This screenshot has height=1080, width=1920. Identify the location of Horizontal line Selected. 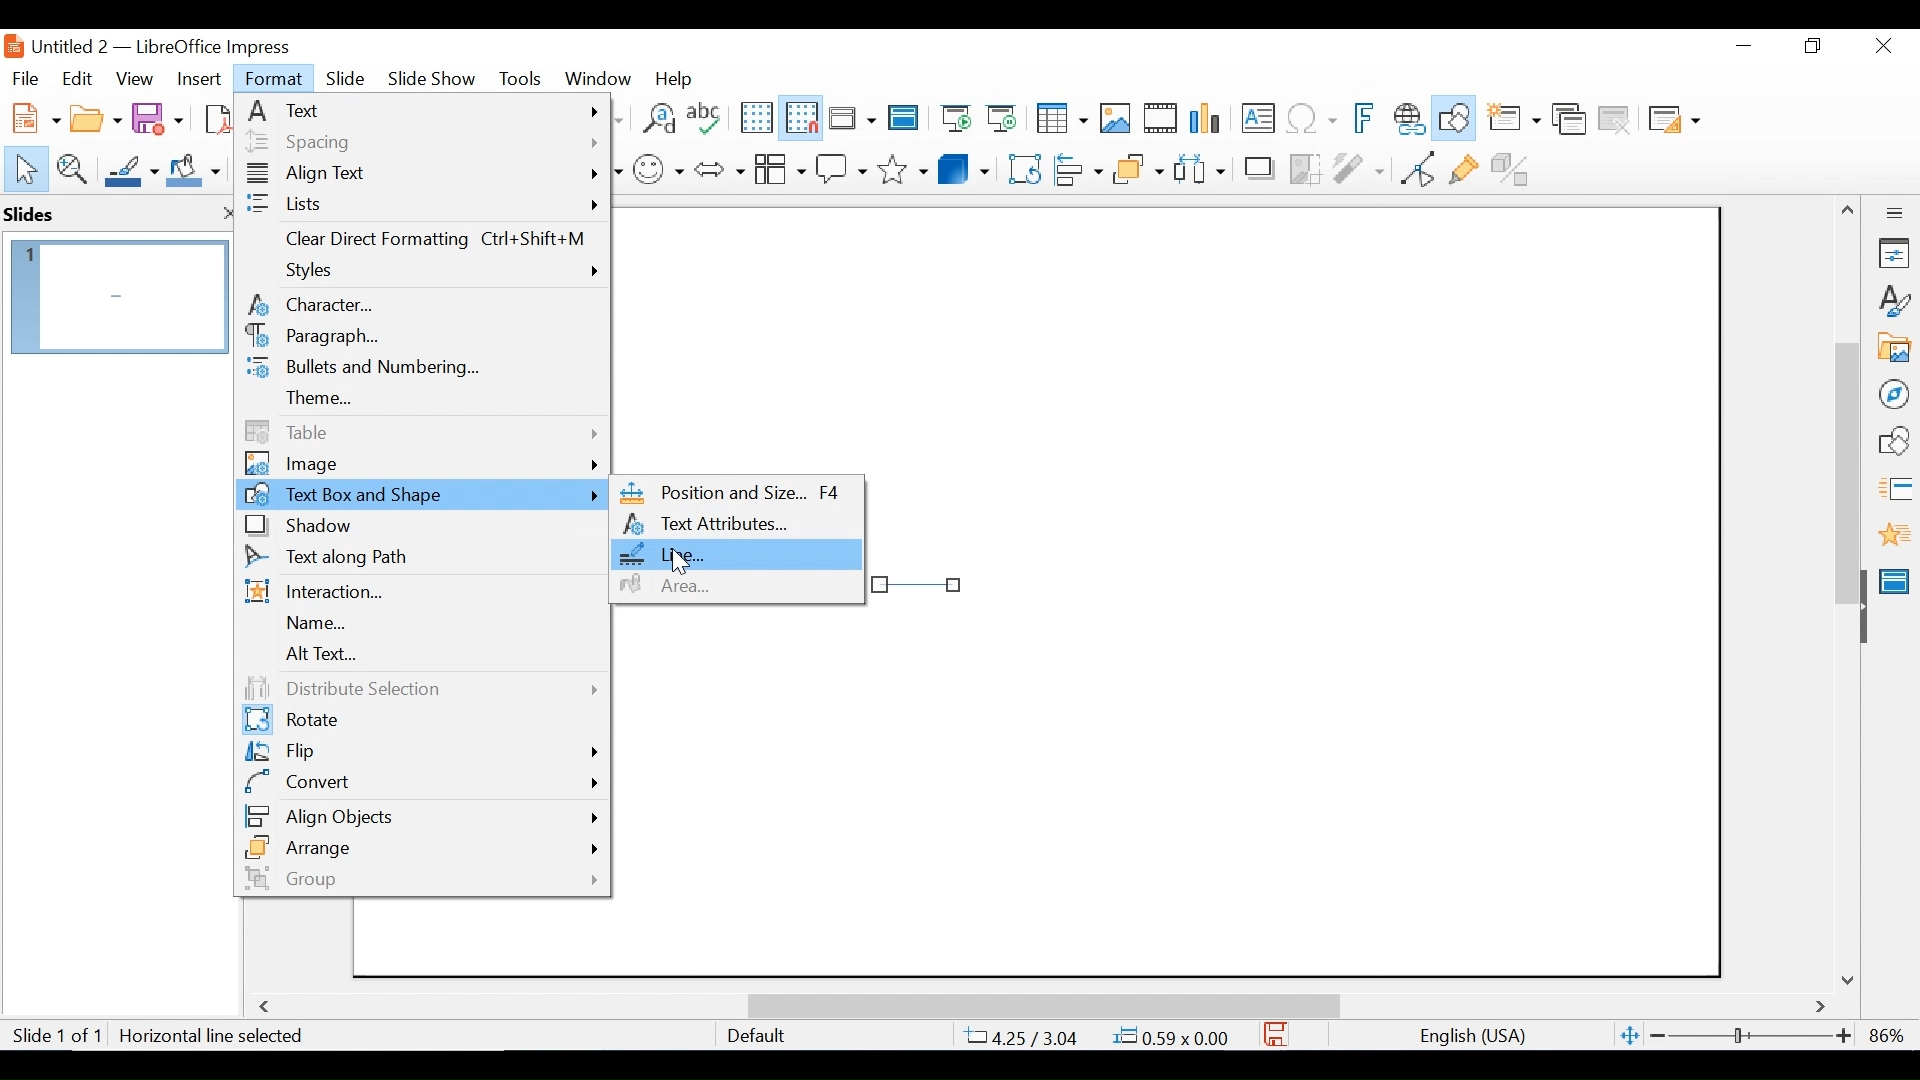
(214, 1036).